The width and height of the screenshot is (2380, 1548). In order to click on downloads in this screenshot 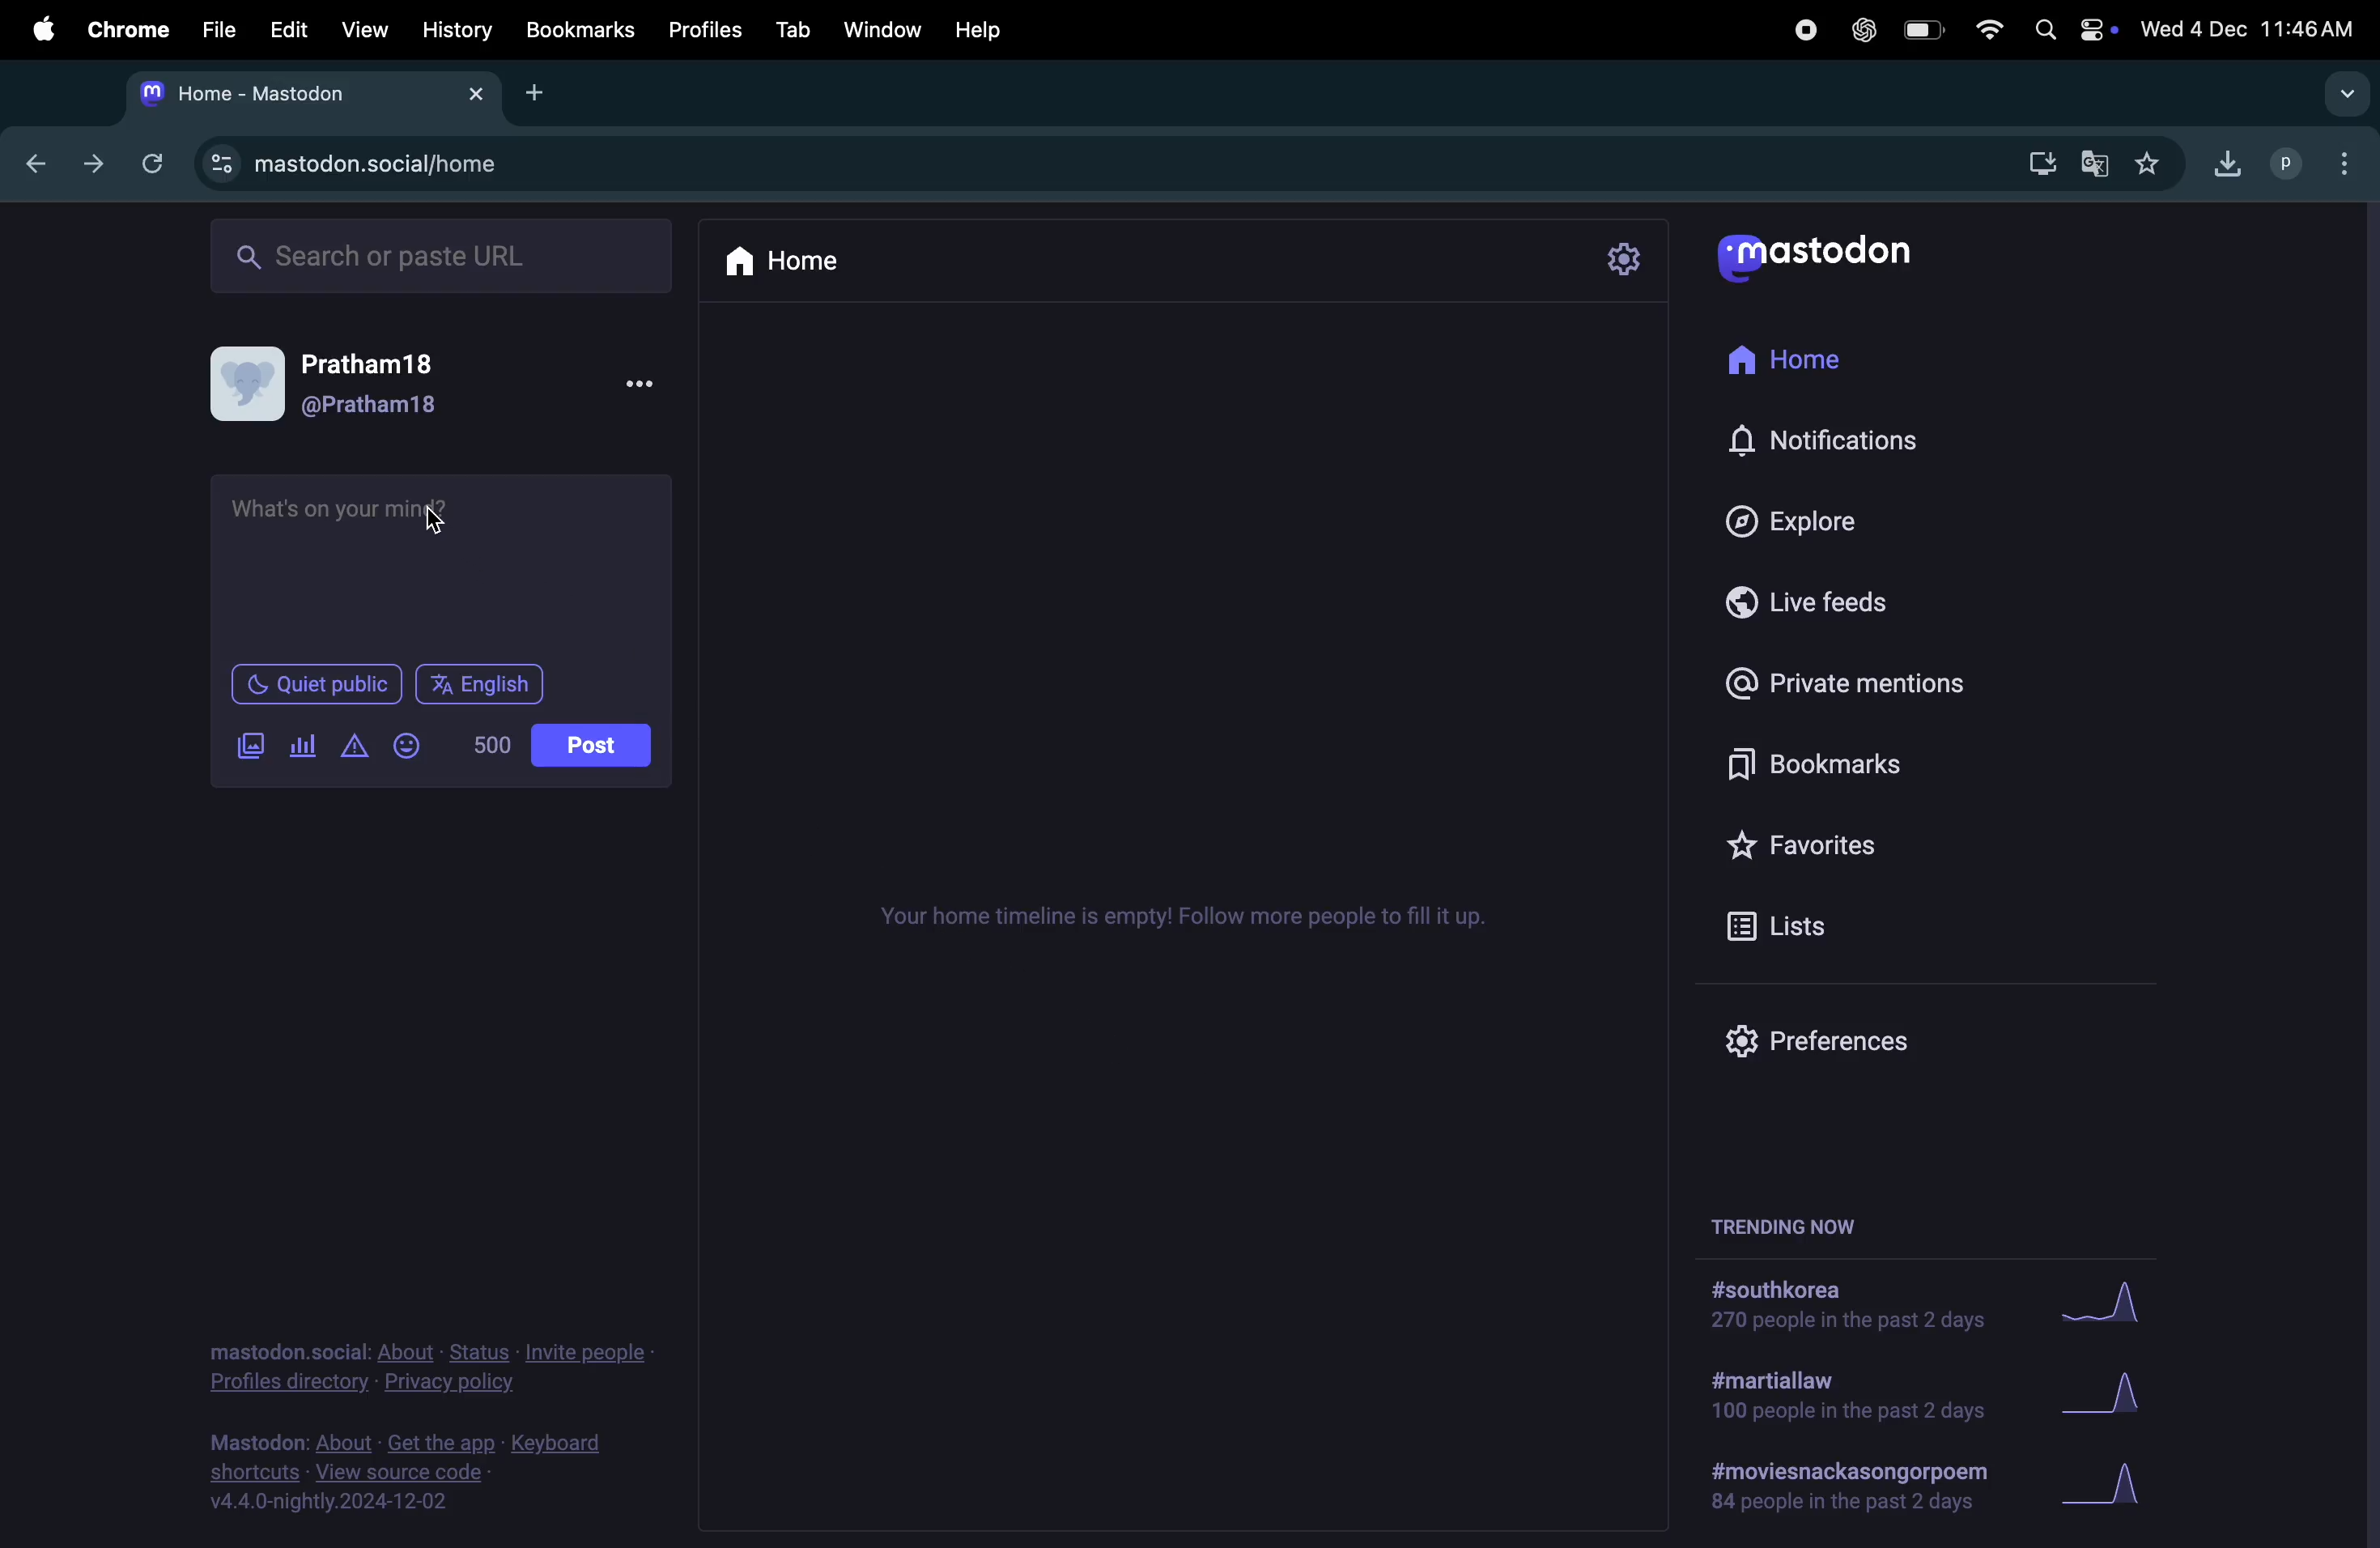, I will do `click(2041, 161)`.